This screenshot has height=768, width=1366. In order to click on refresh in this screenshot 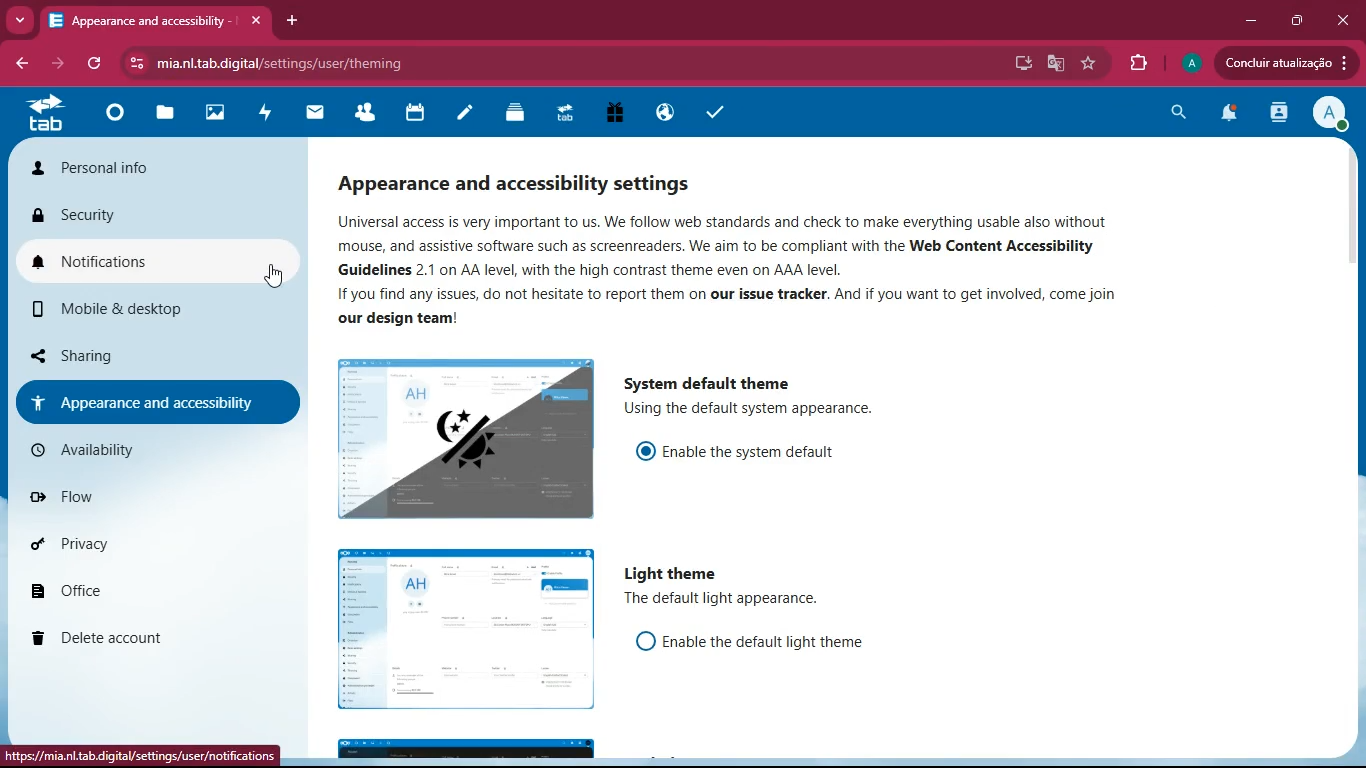, I will do `click(98, 64)`.